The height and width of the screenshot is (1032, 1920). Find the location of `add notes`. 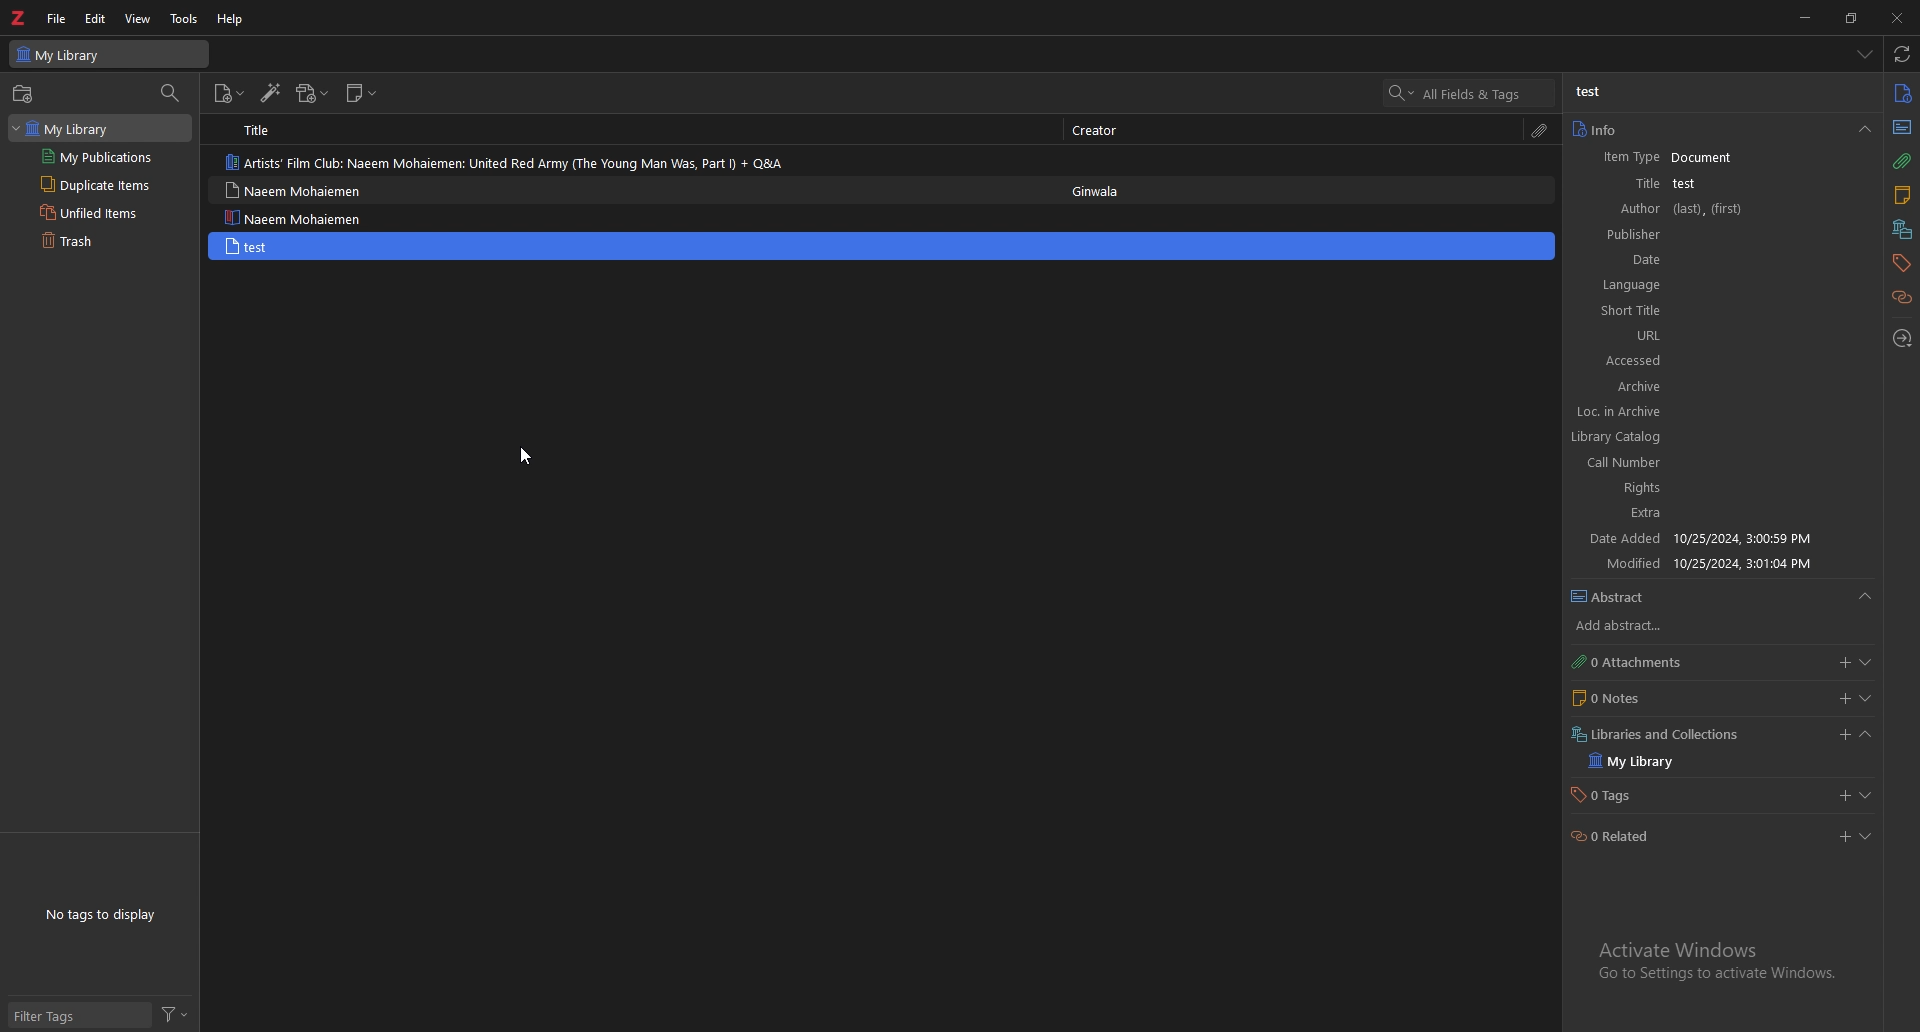

add notes is located at coordinates (1843, 698).